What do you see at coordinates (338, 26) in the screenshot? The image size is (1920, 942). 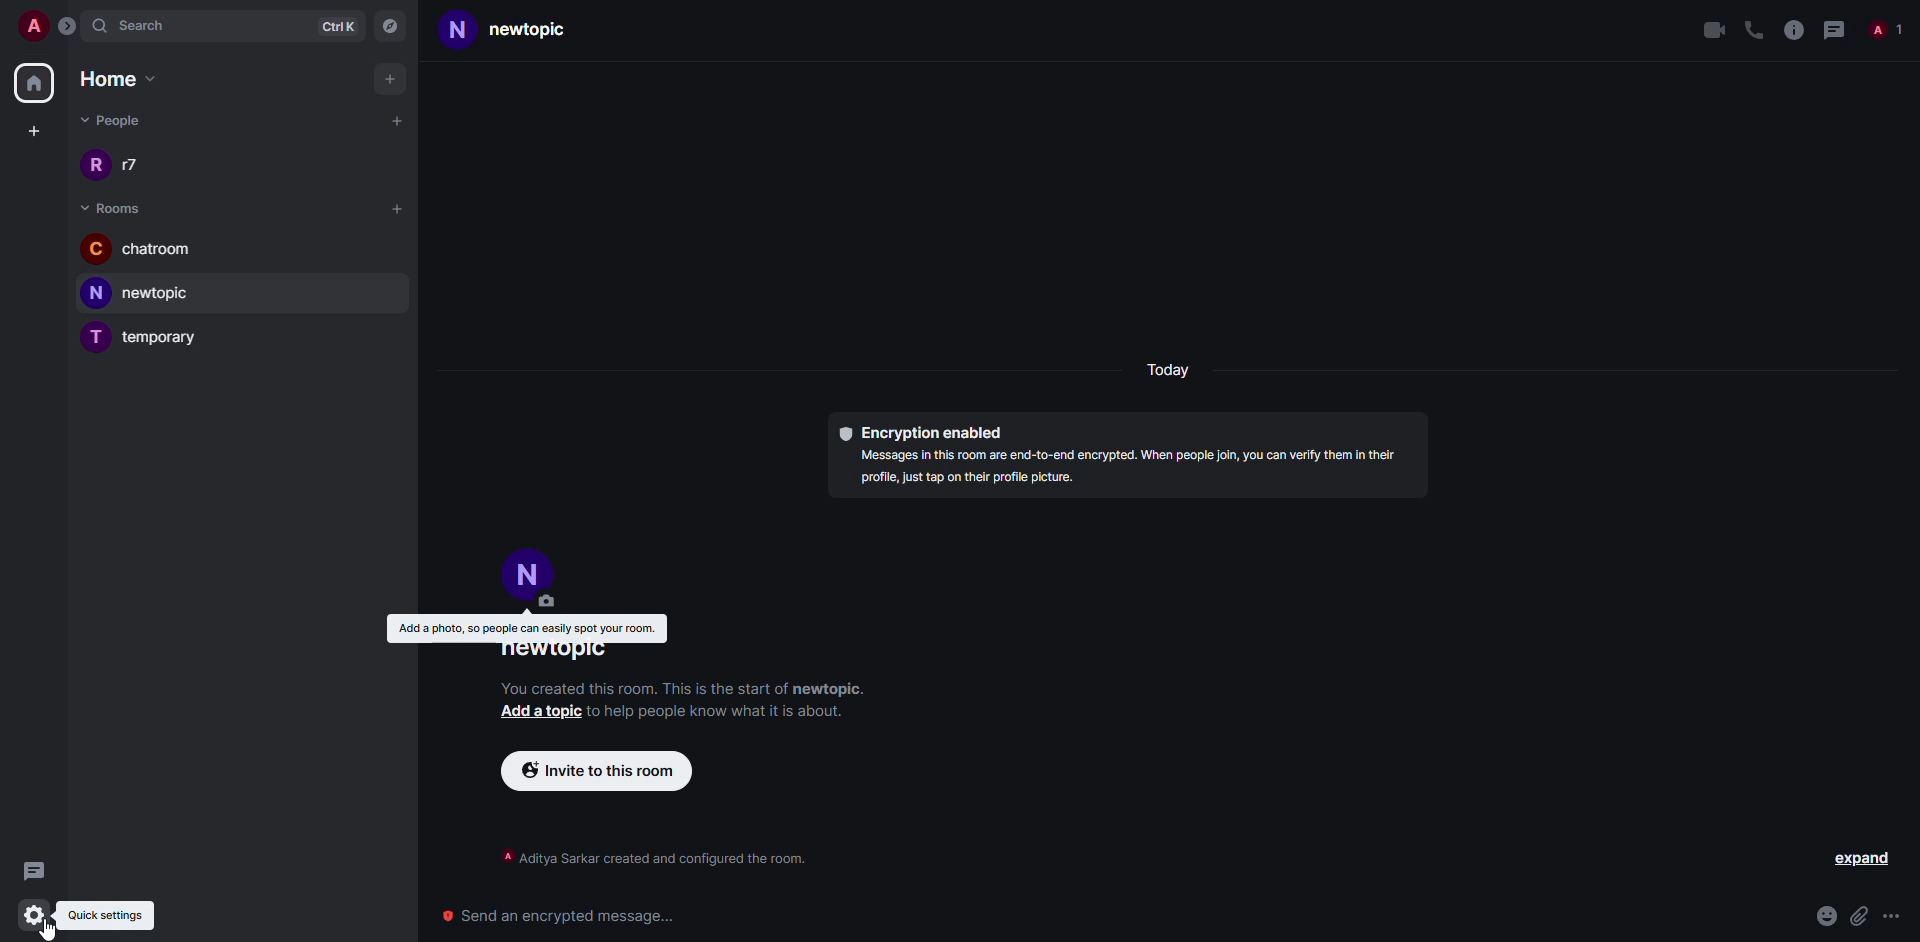 I see `ctrlK` at bounding box center [338, 26].